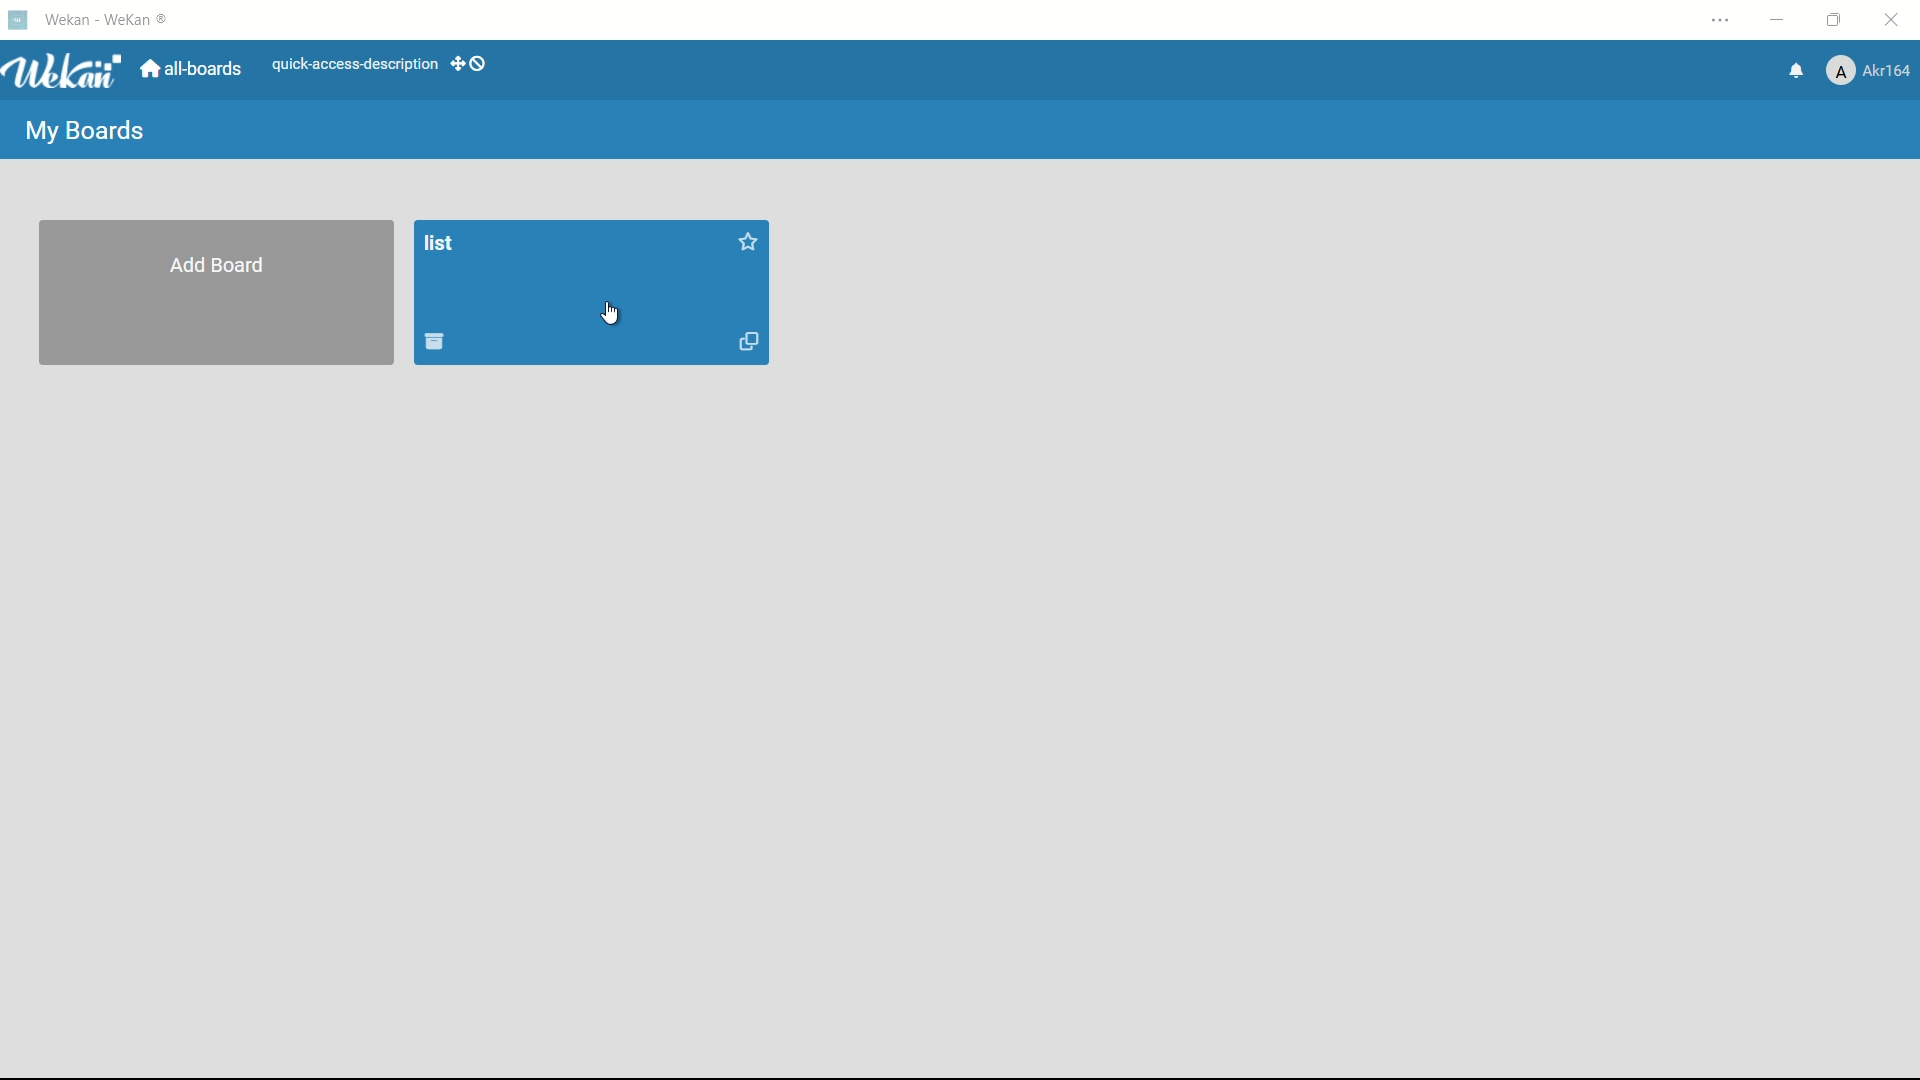 This screenshot has height=1080, width=1920. I want to click on wekan logo, so click(68, 71).